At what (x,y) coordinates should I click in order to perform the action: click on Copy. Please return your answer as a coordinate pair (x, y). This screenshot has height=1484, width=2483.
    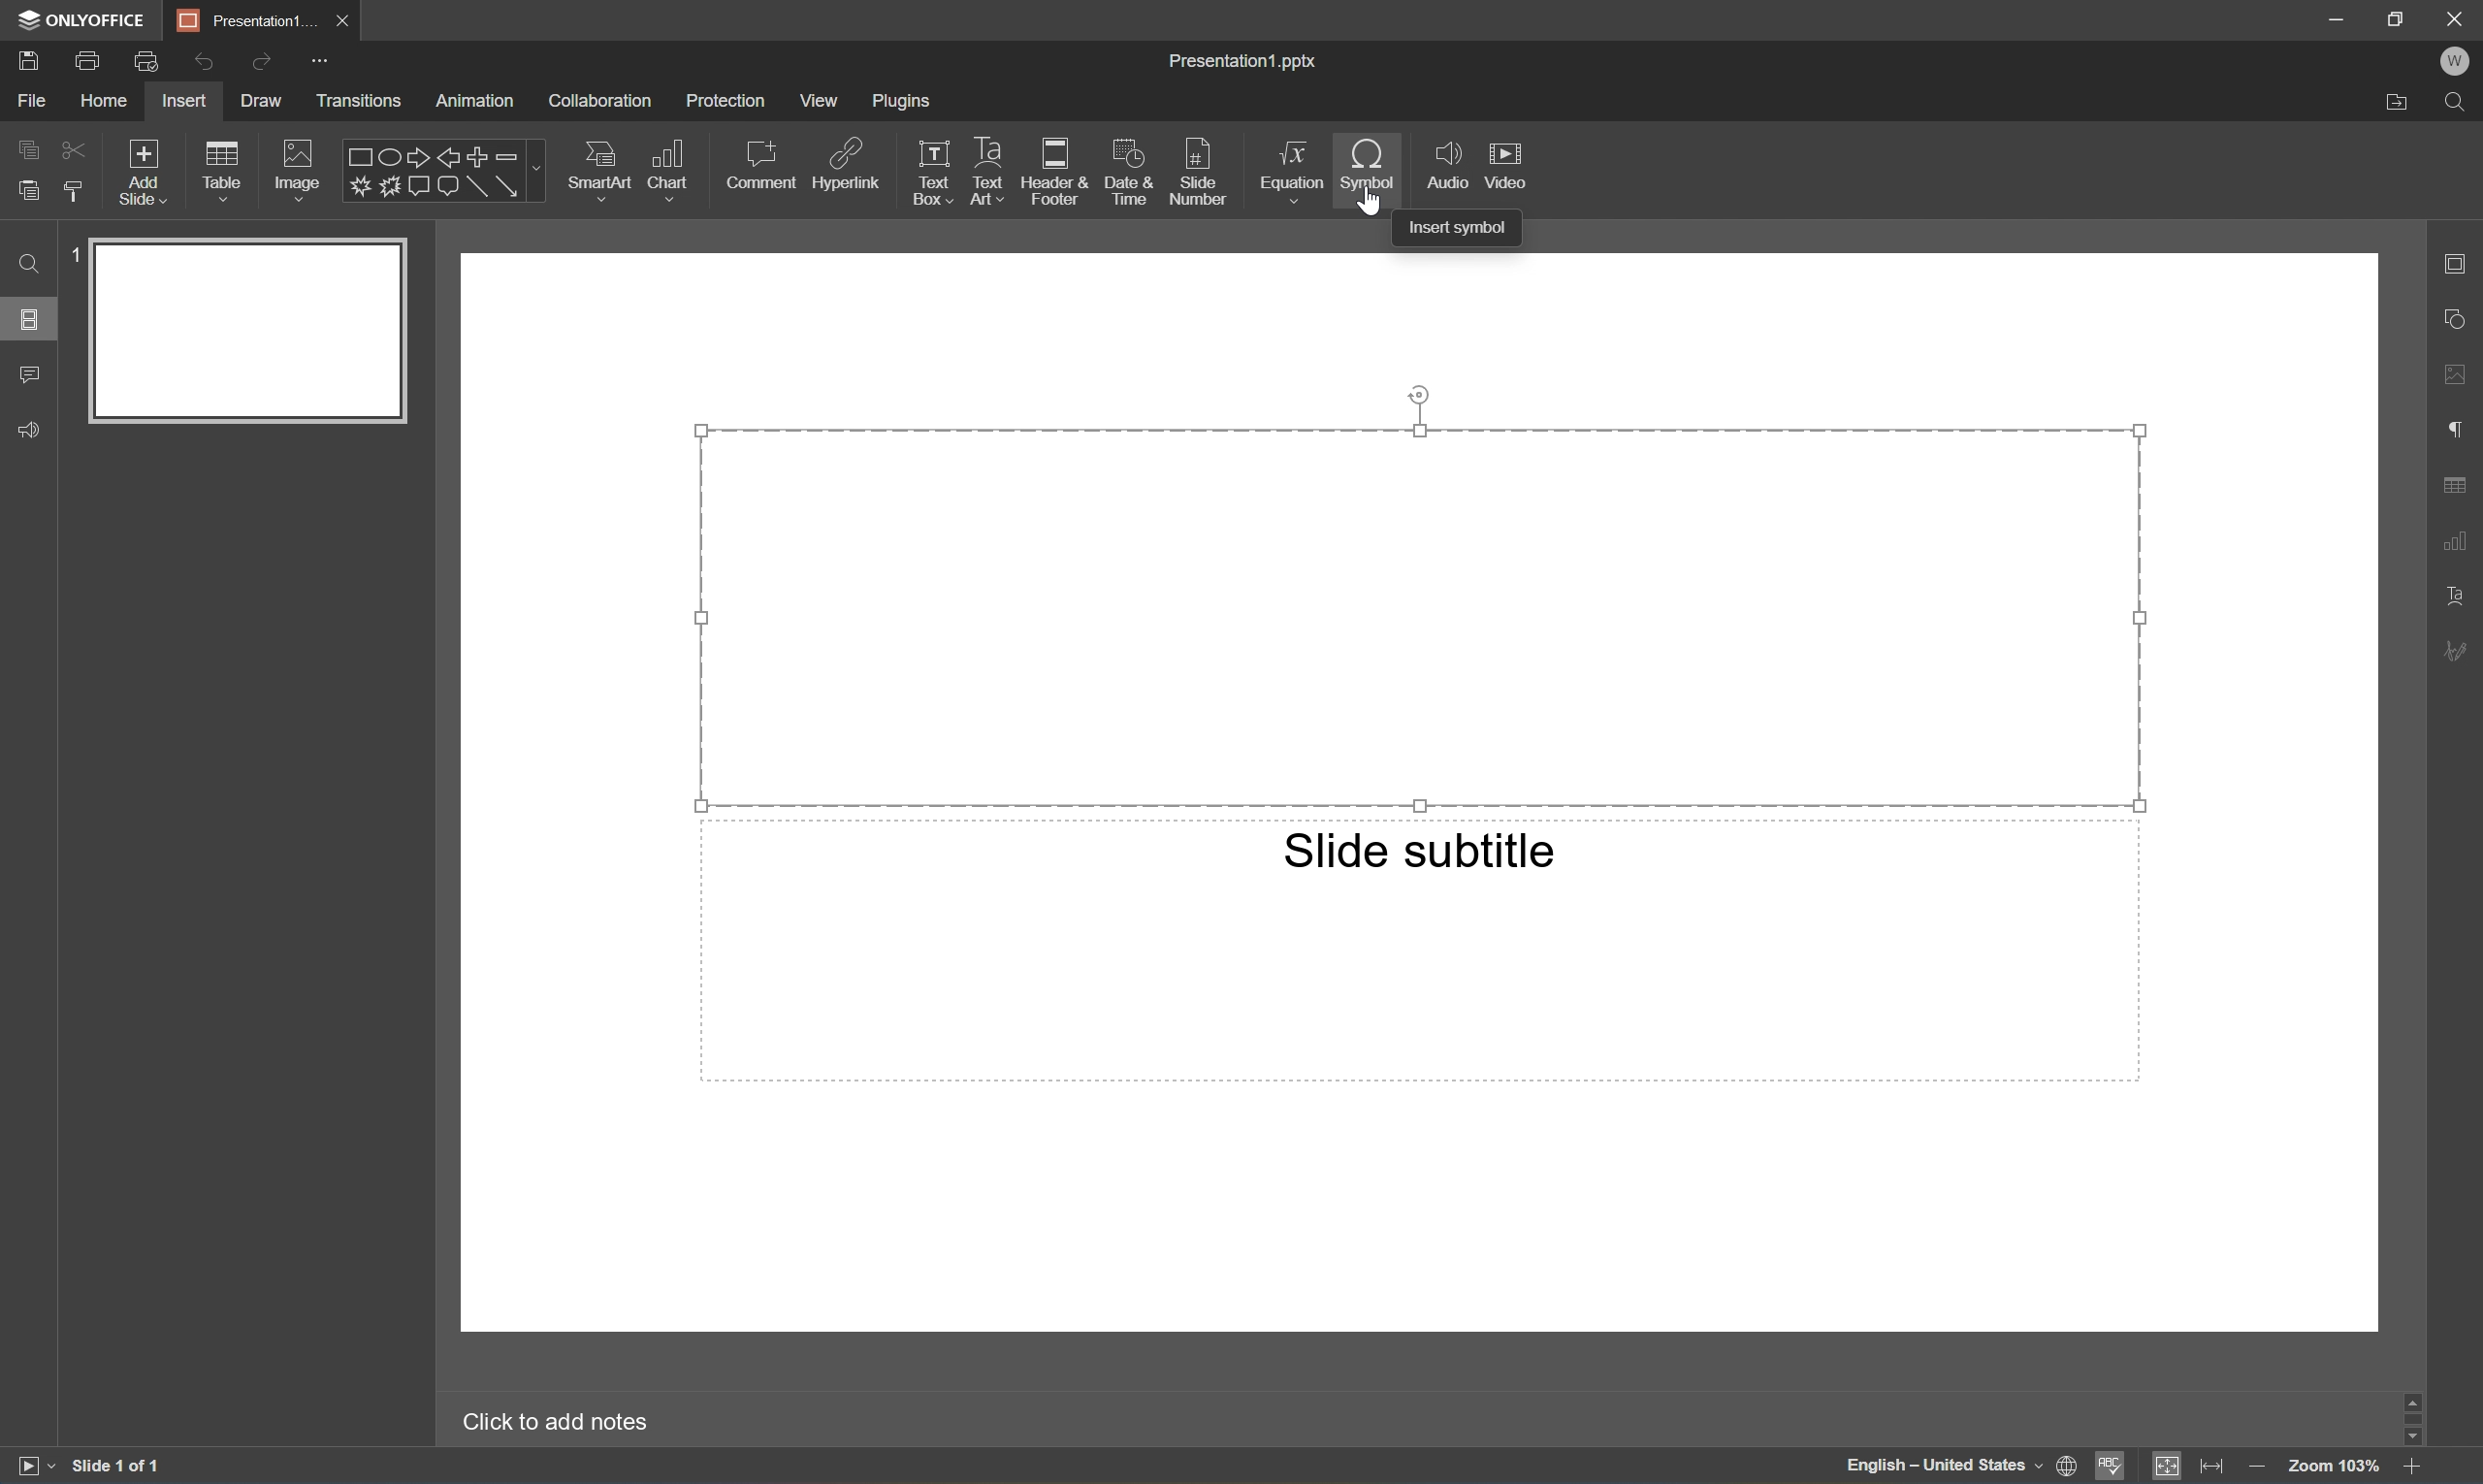
    Looking at the image, I should click on (23, 146).